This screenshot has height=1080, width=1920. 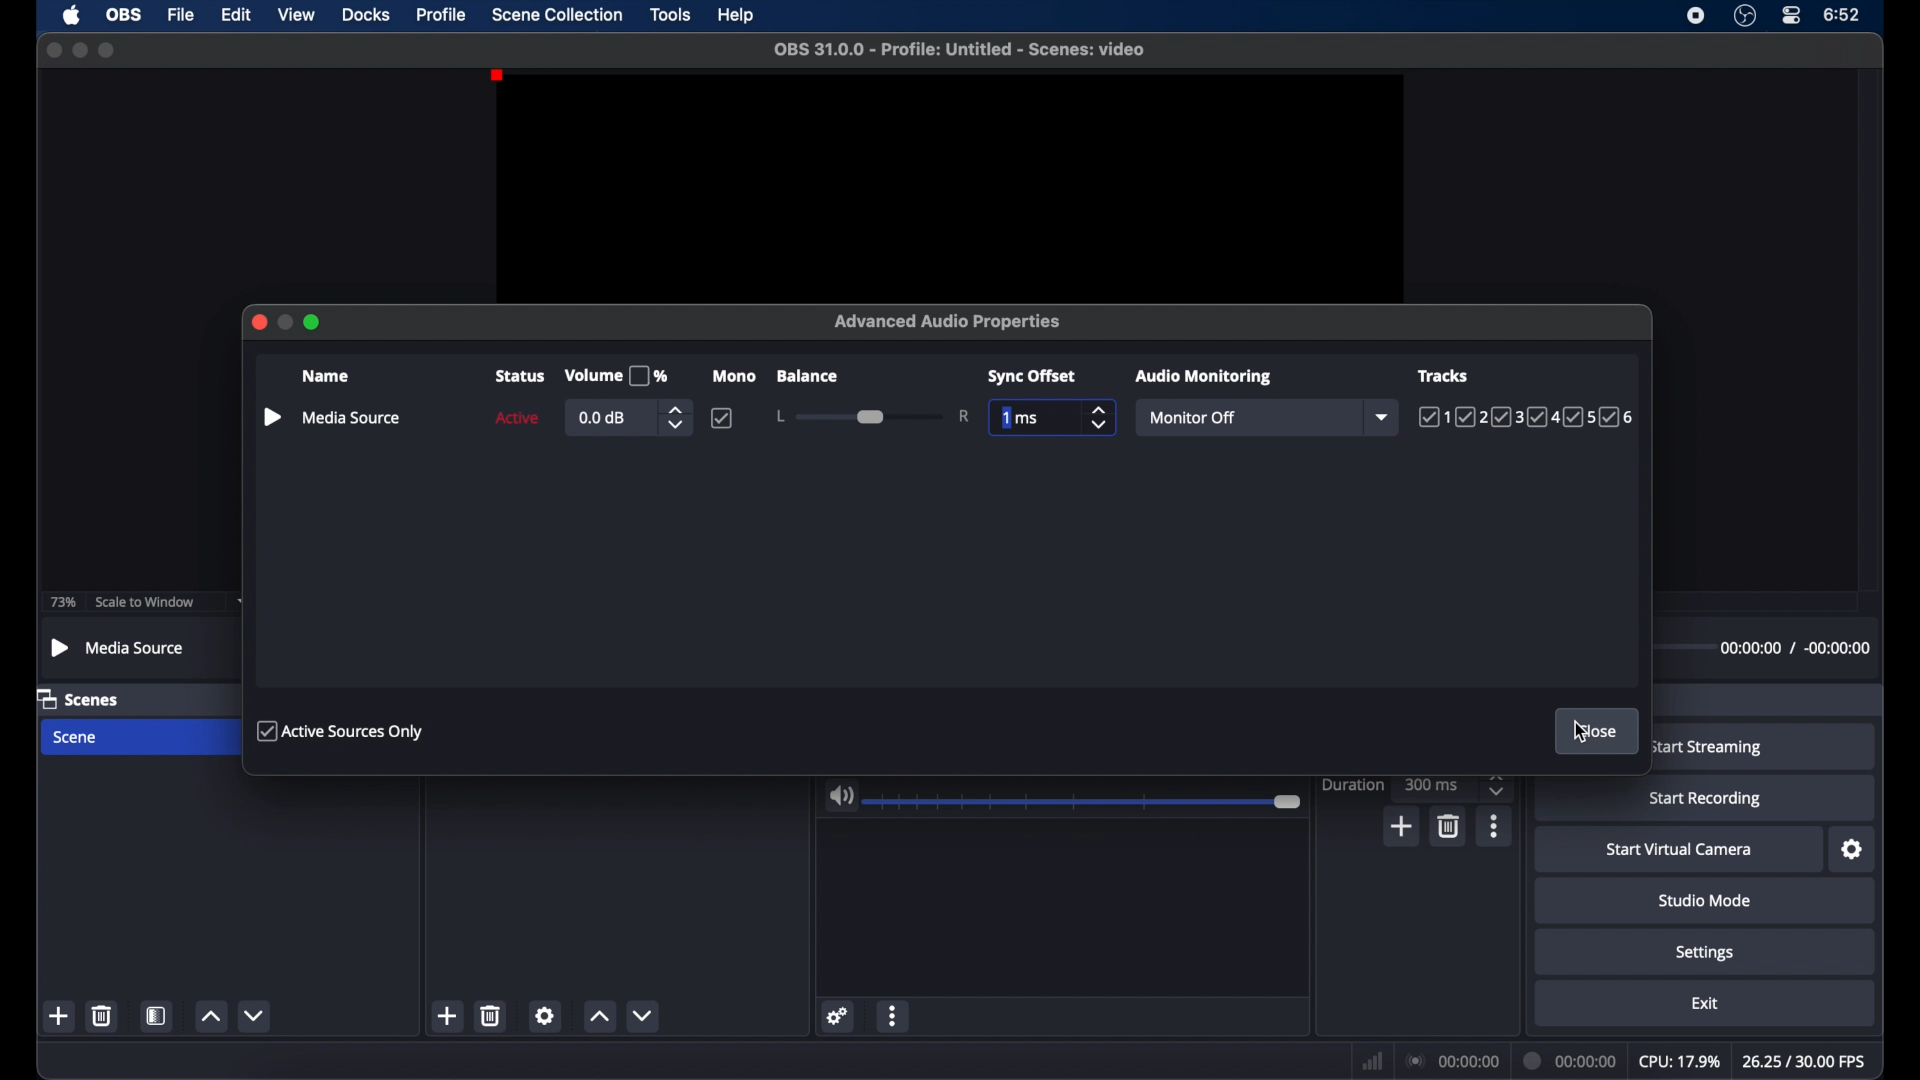 I want to click on monitor off, so click(x=1192, y=418).